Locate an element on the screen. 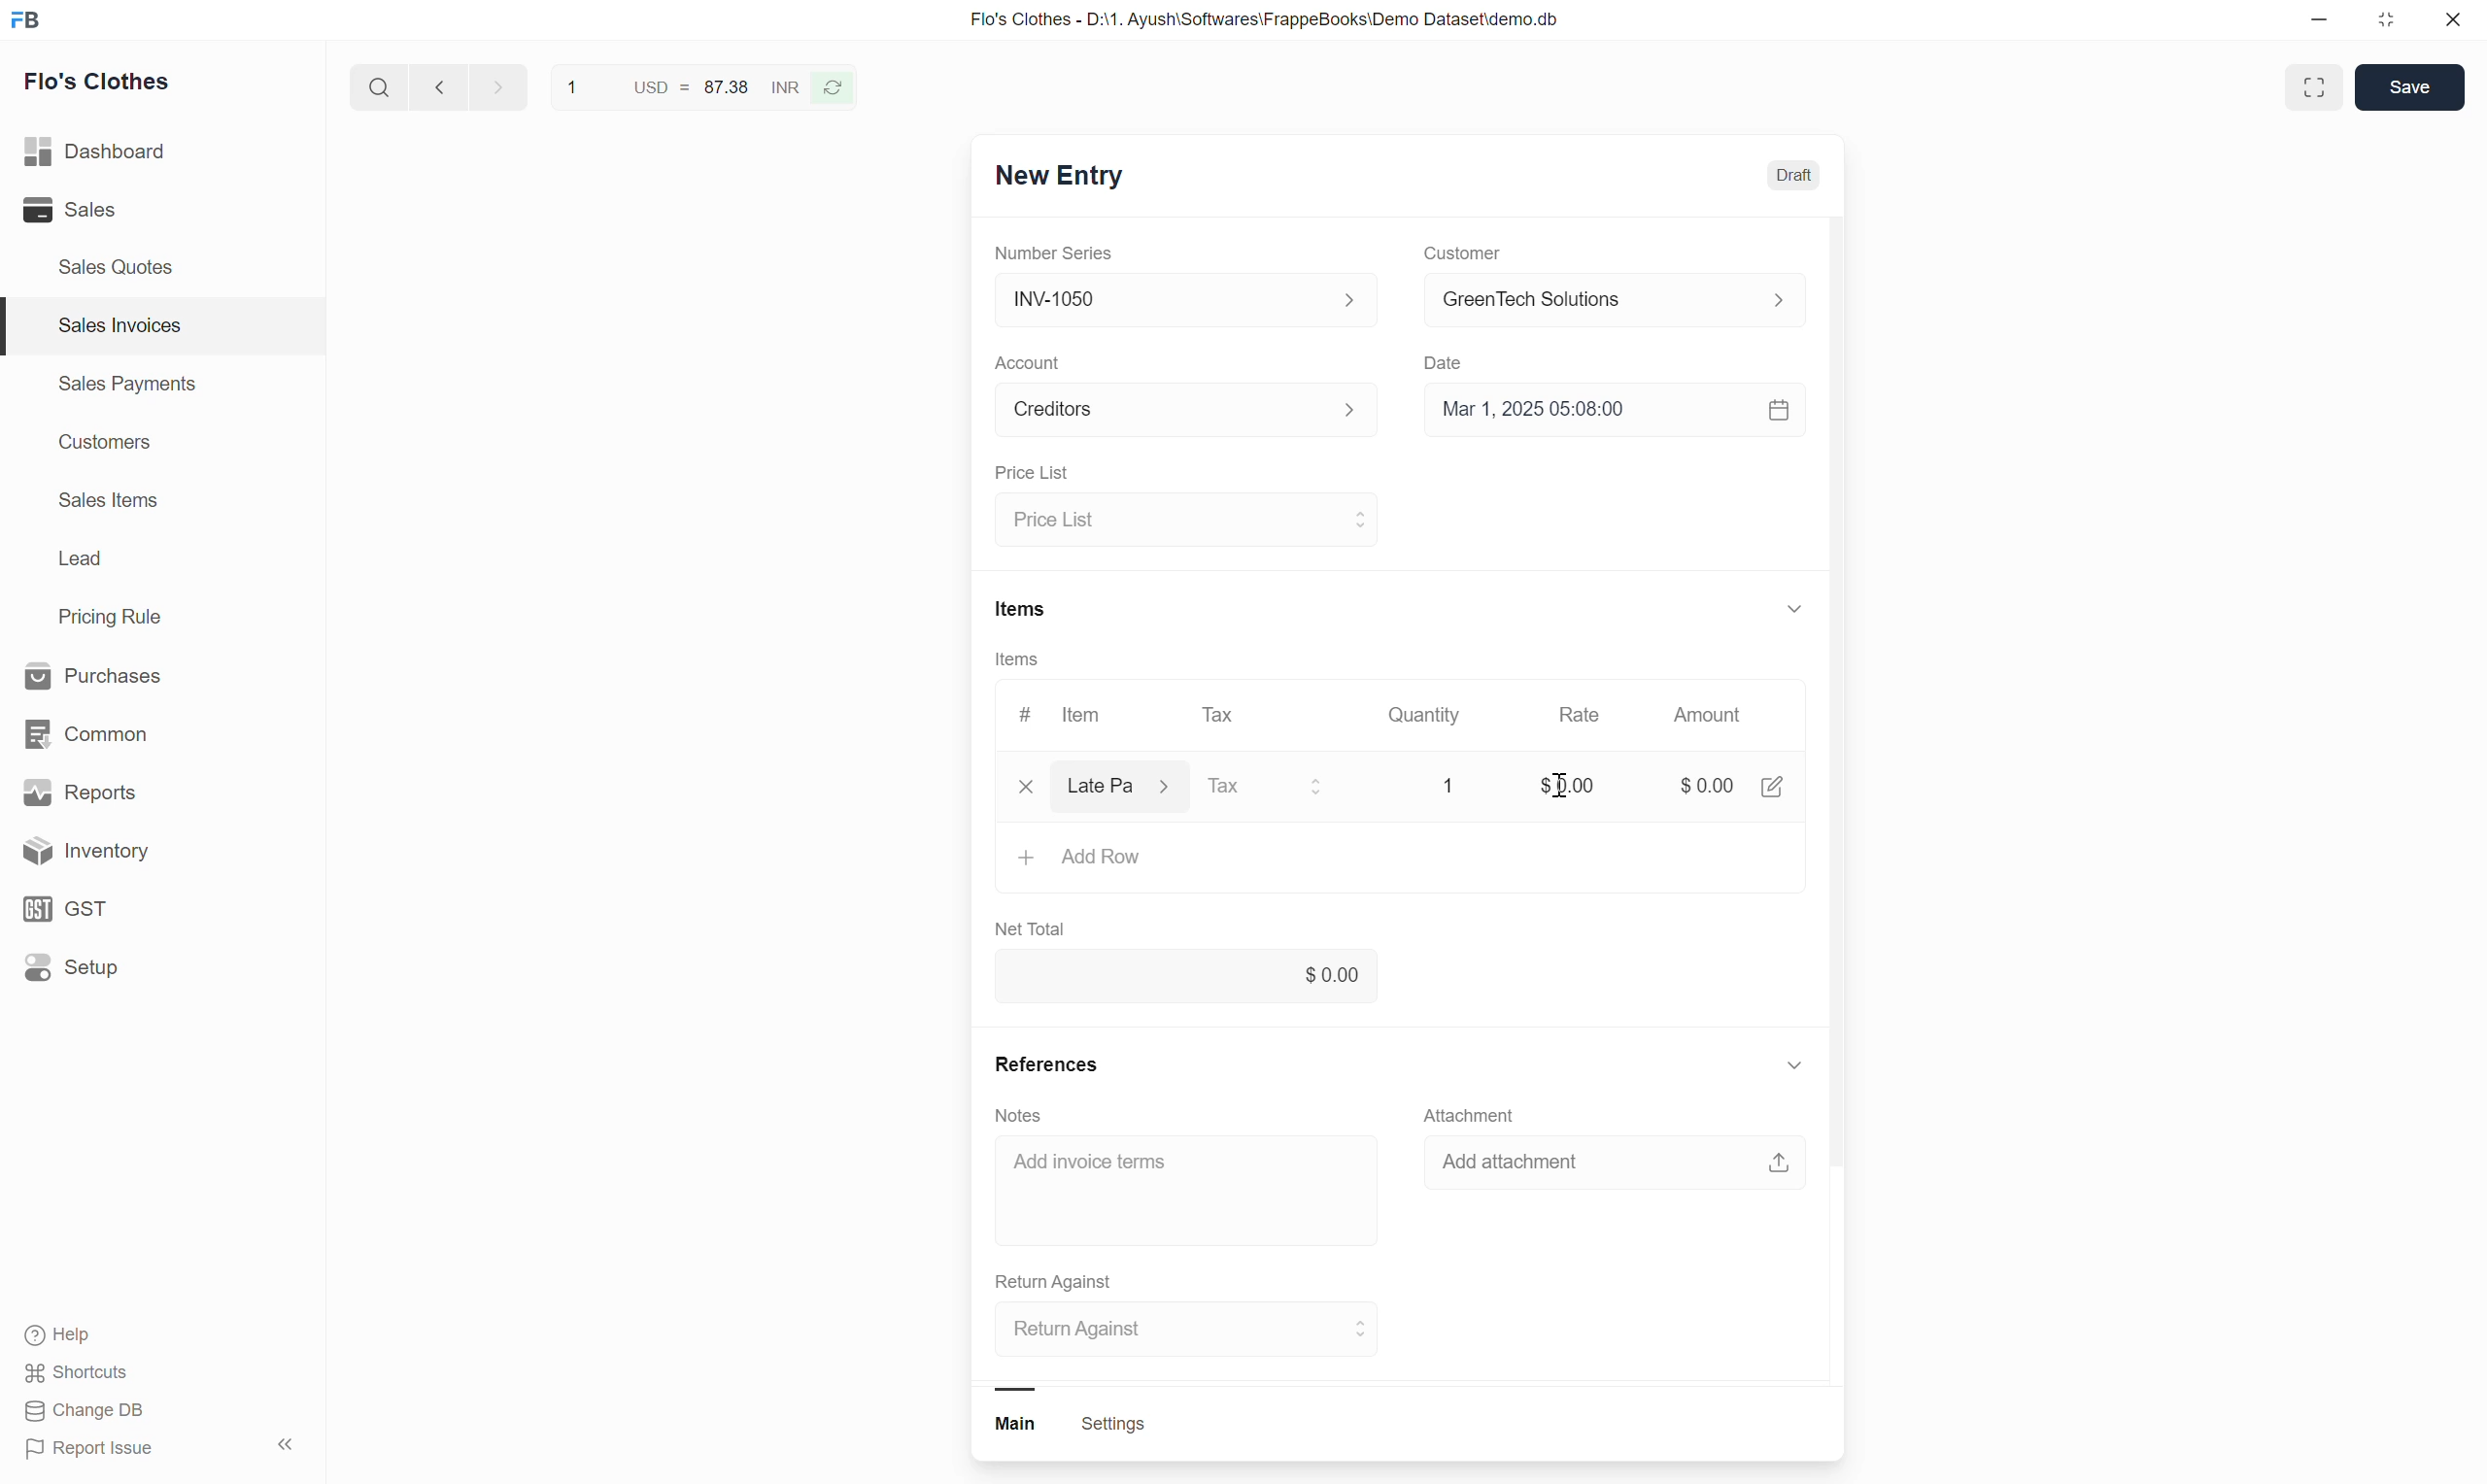  select return against  is located at coordinates (1174, 1330).